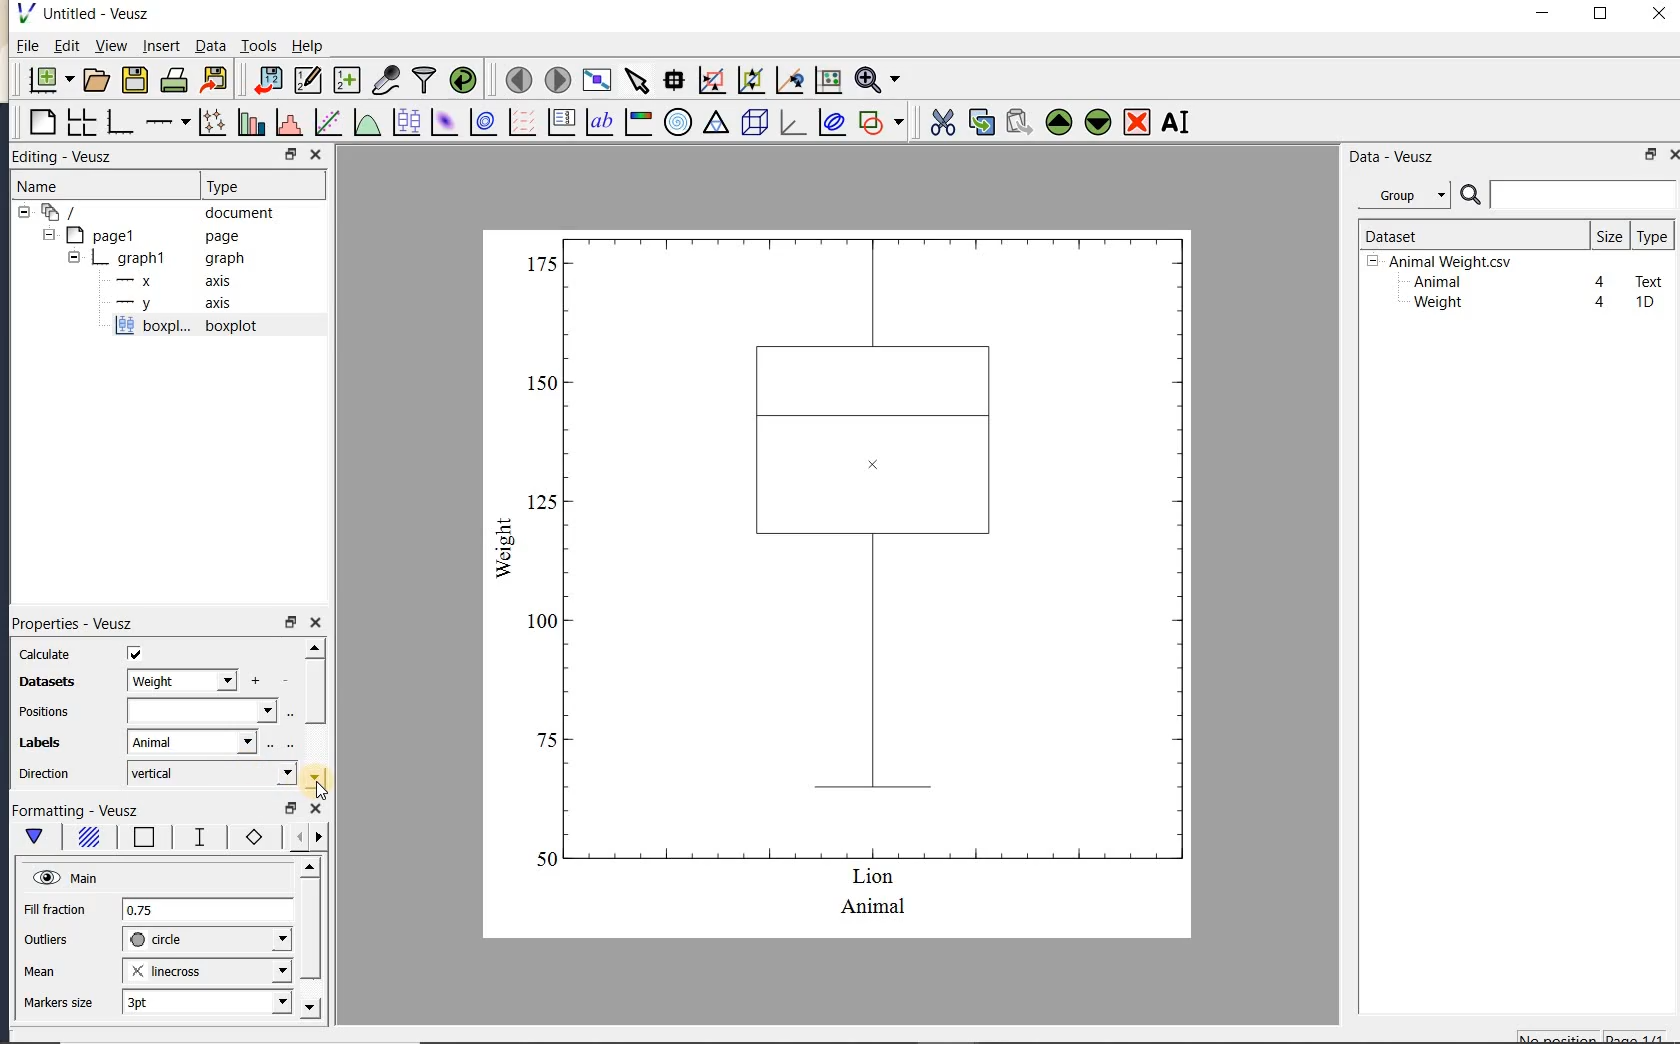  What do you see at coordinates (250, 837) in the screenshot?
I see `markers border` at bounding box center [250, 837].